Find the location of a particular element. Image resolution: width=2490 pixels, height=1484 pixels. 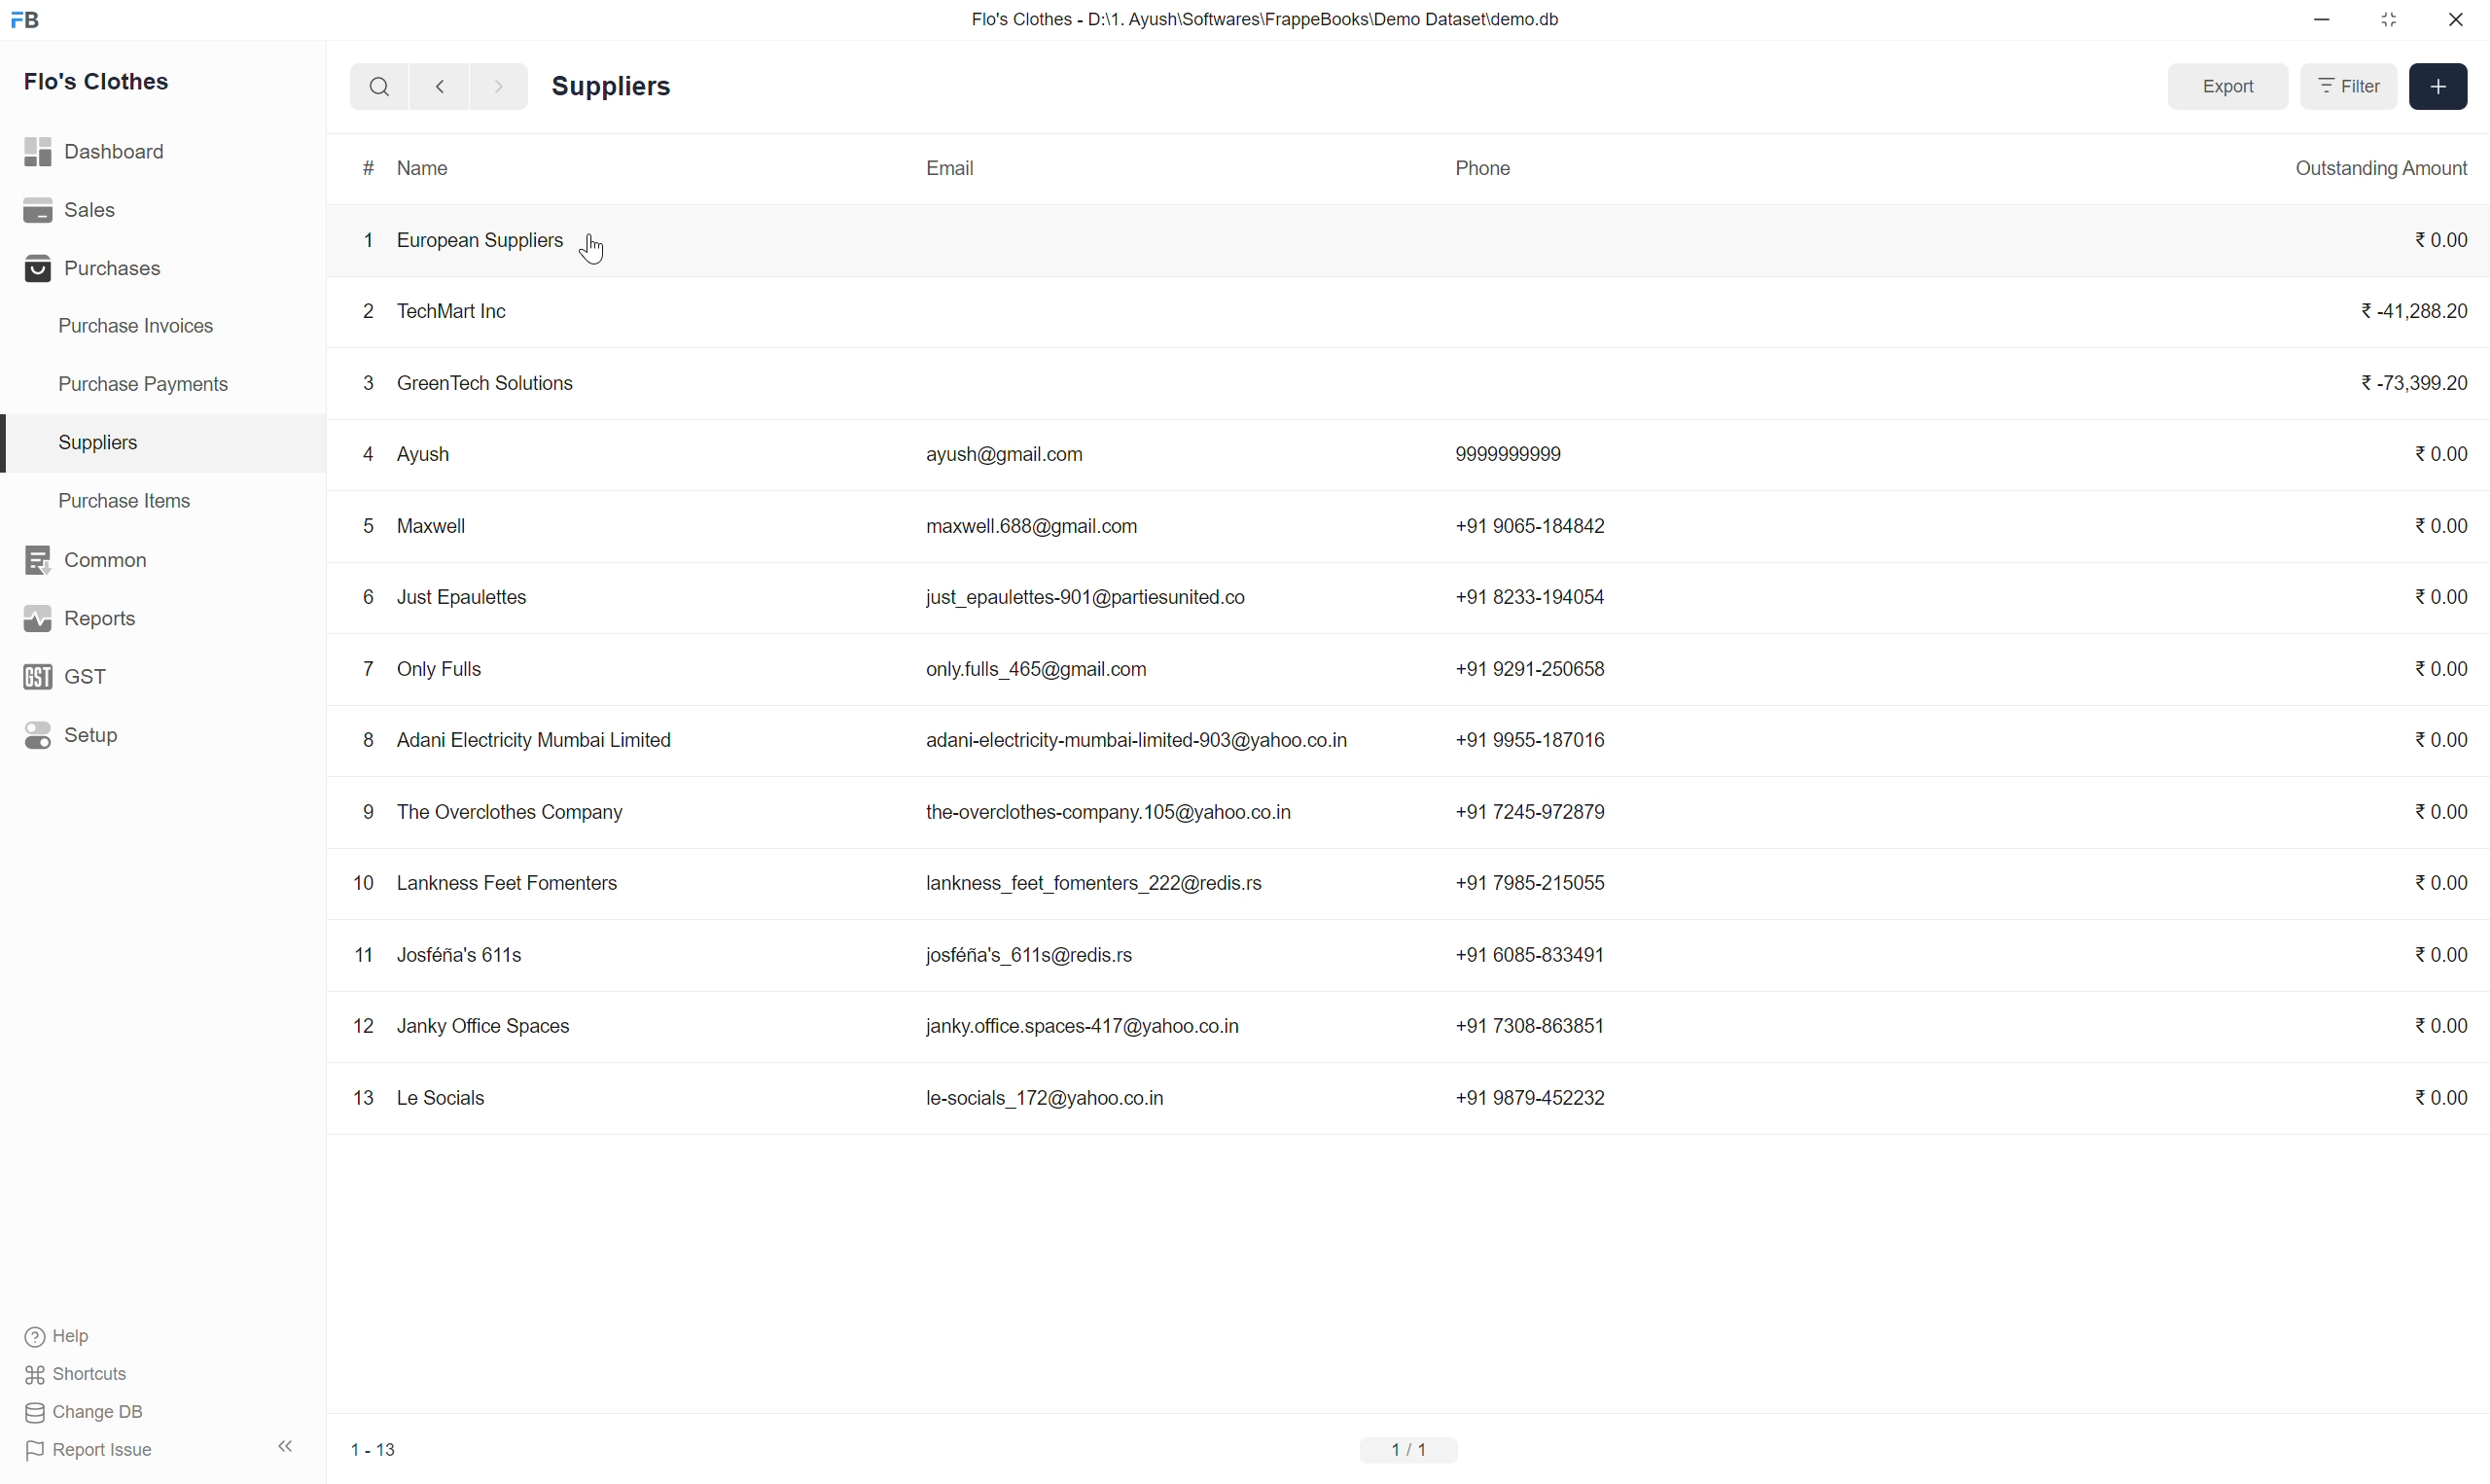

the-overclothes-company.105@yahoo.co.in is located at coordinates (1077, 814).